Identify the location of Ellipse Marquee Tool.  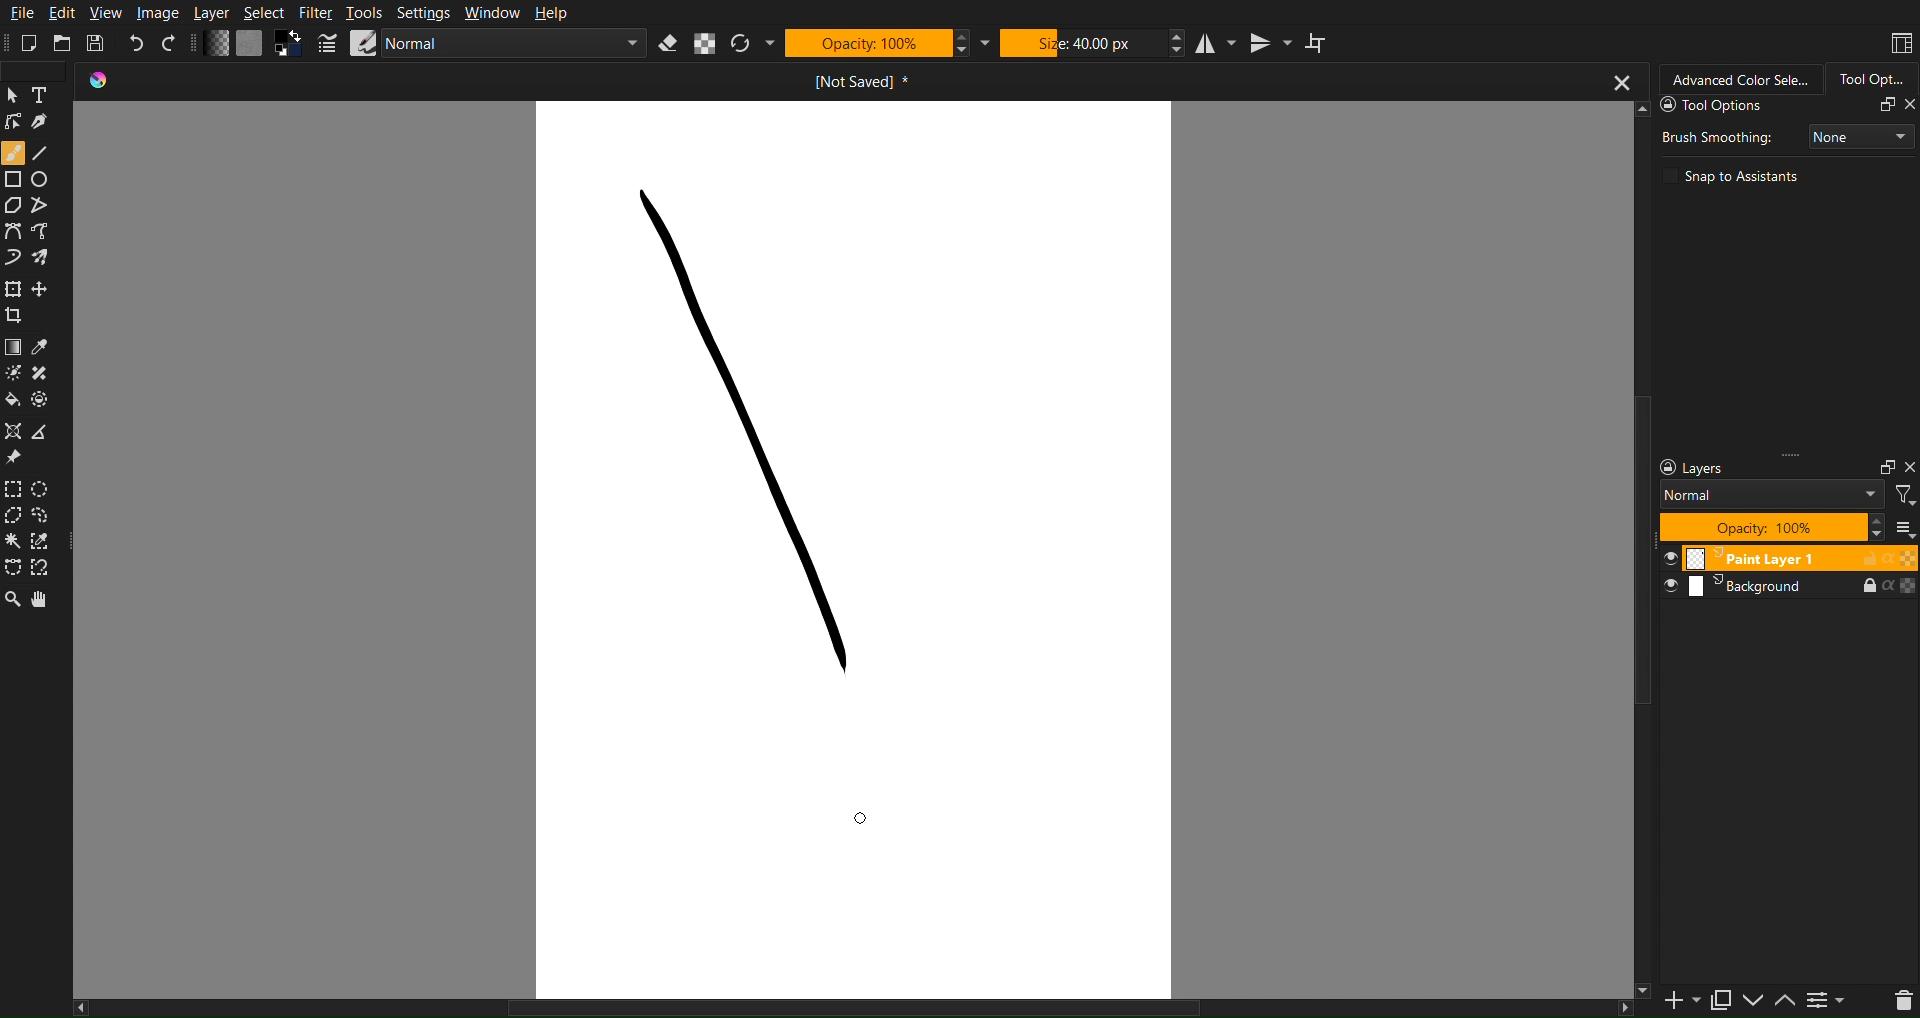
(44, 491).